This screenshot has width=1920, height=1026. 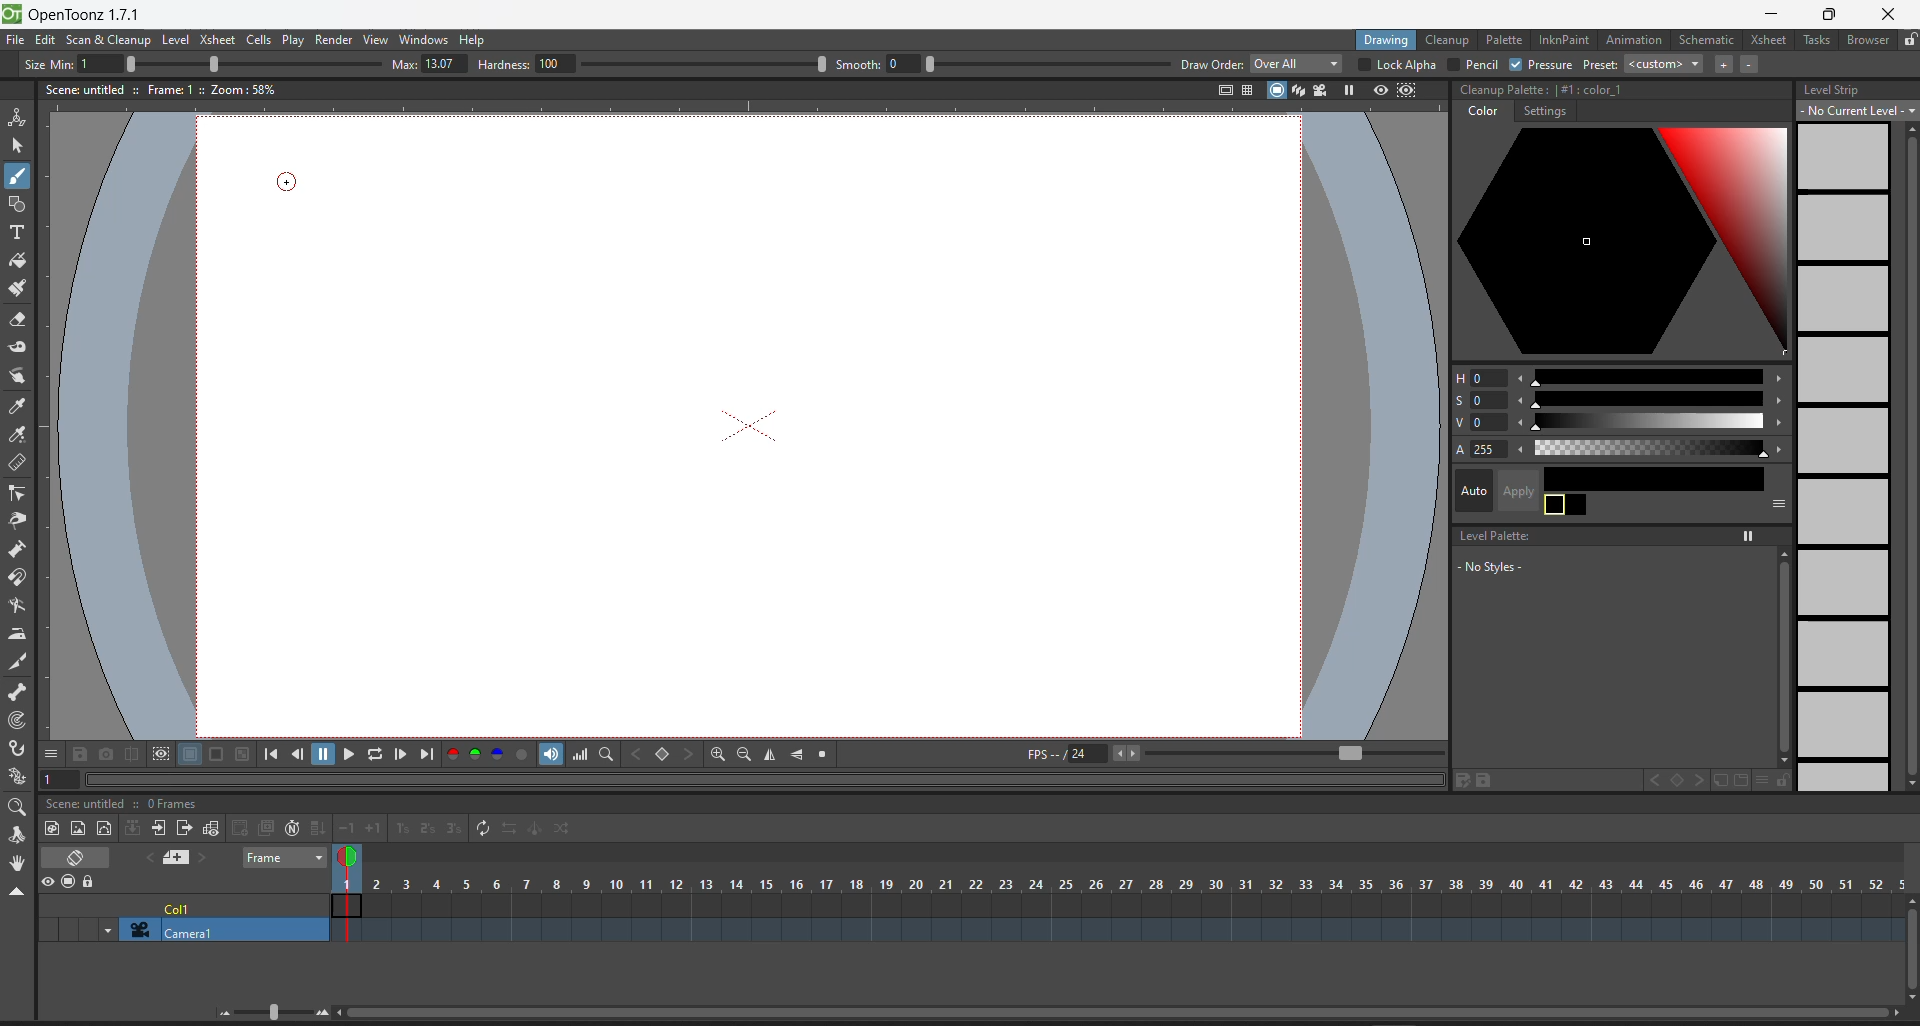 What do you see at coordinates (20, 833) in the screenshot?
I see `rotate tool` at bounding box center [20, 833].